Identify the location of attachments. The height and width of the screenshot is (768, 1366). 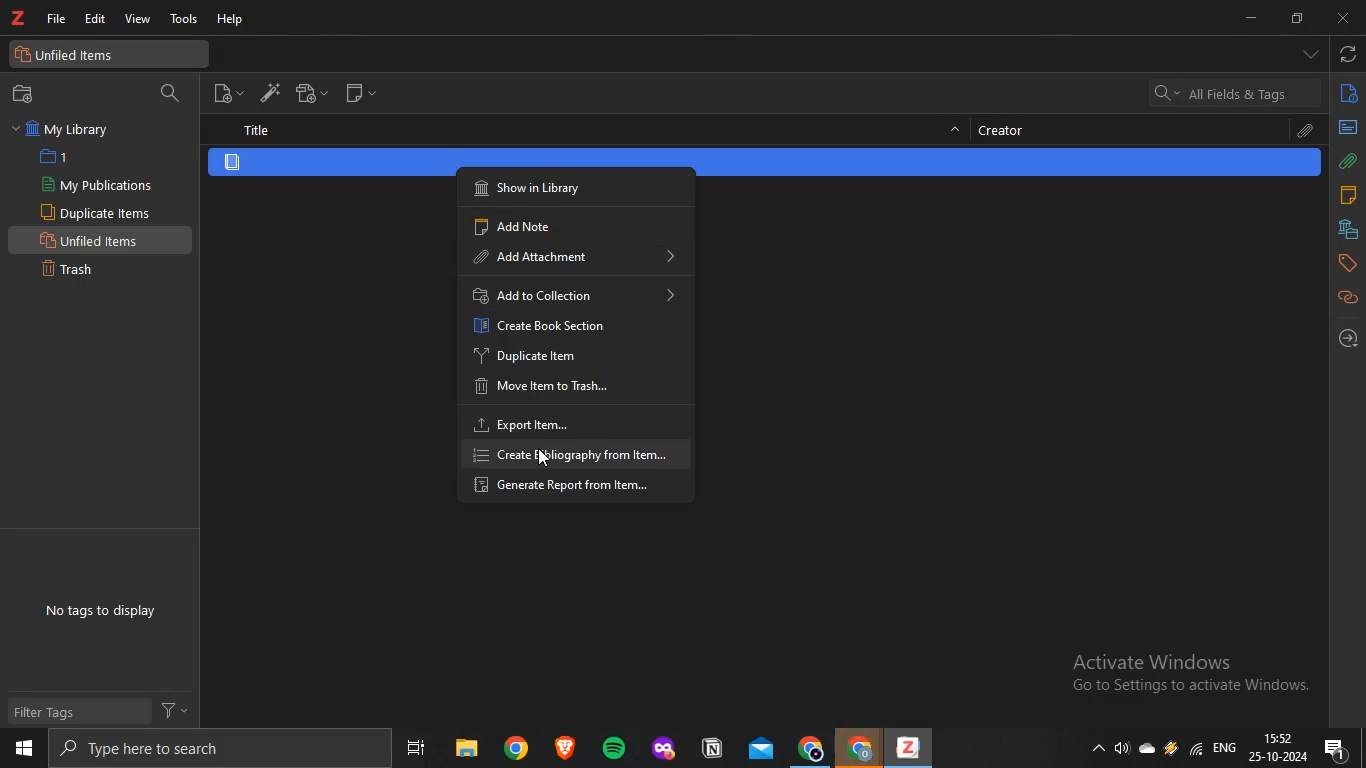
(1348, 161).